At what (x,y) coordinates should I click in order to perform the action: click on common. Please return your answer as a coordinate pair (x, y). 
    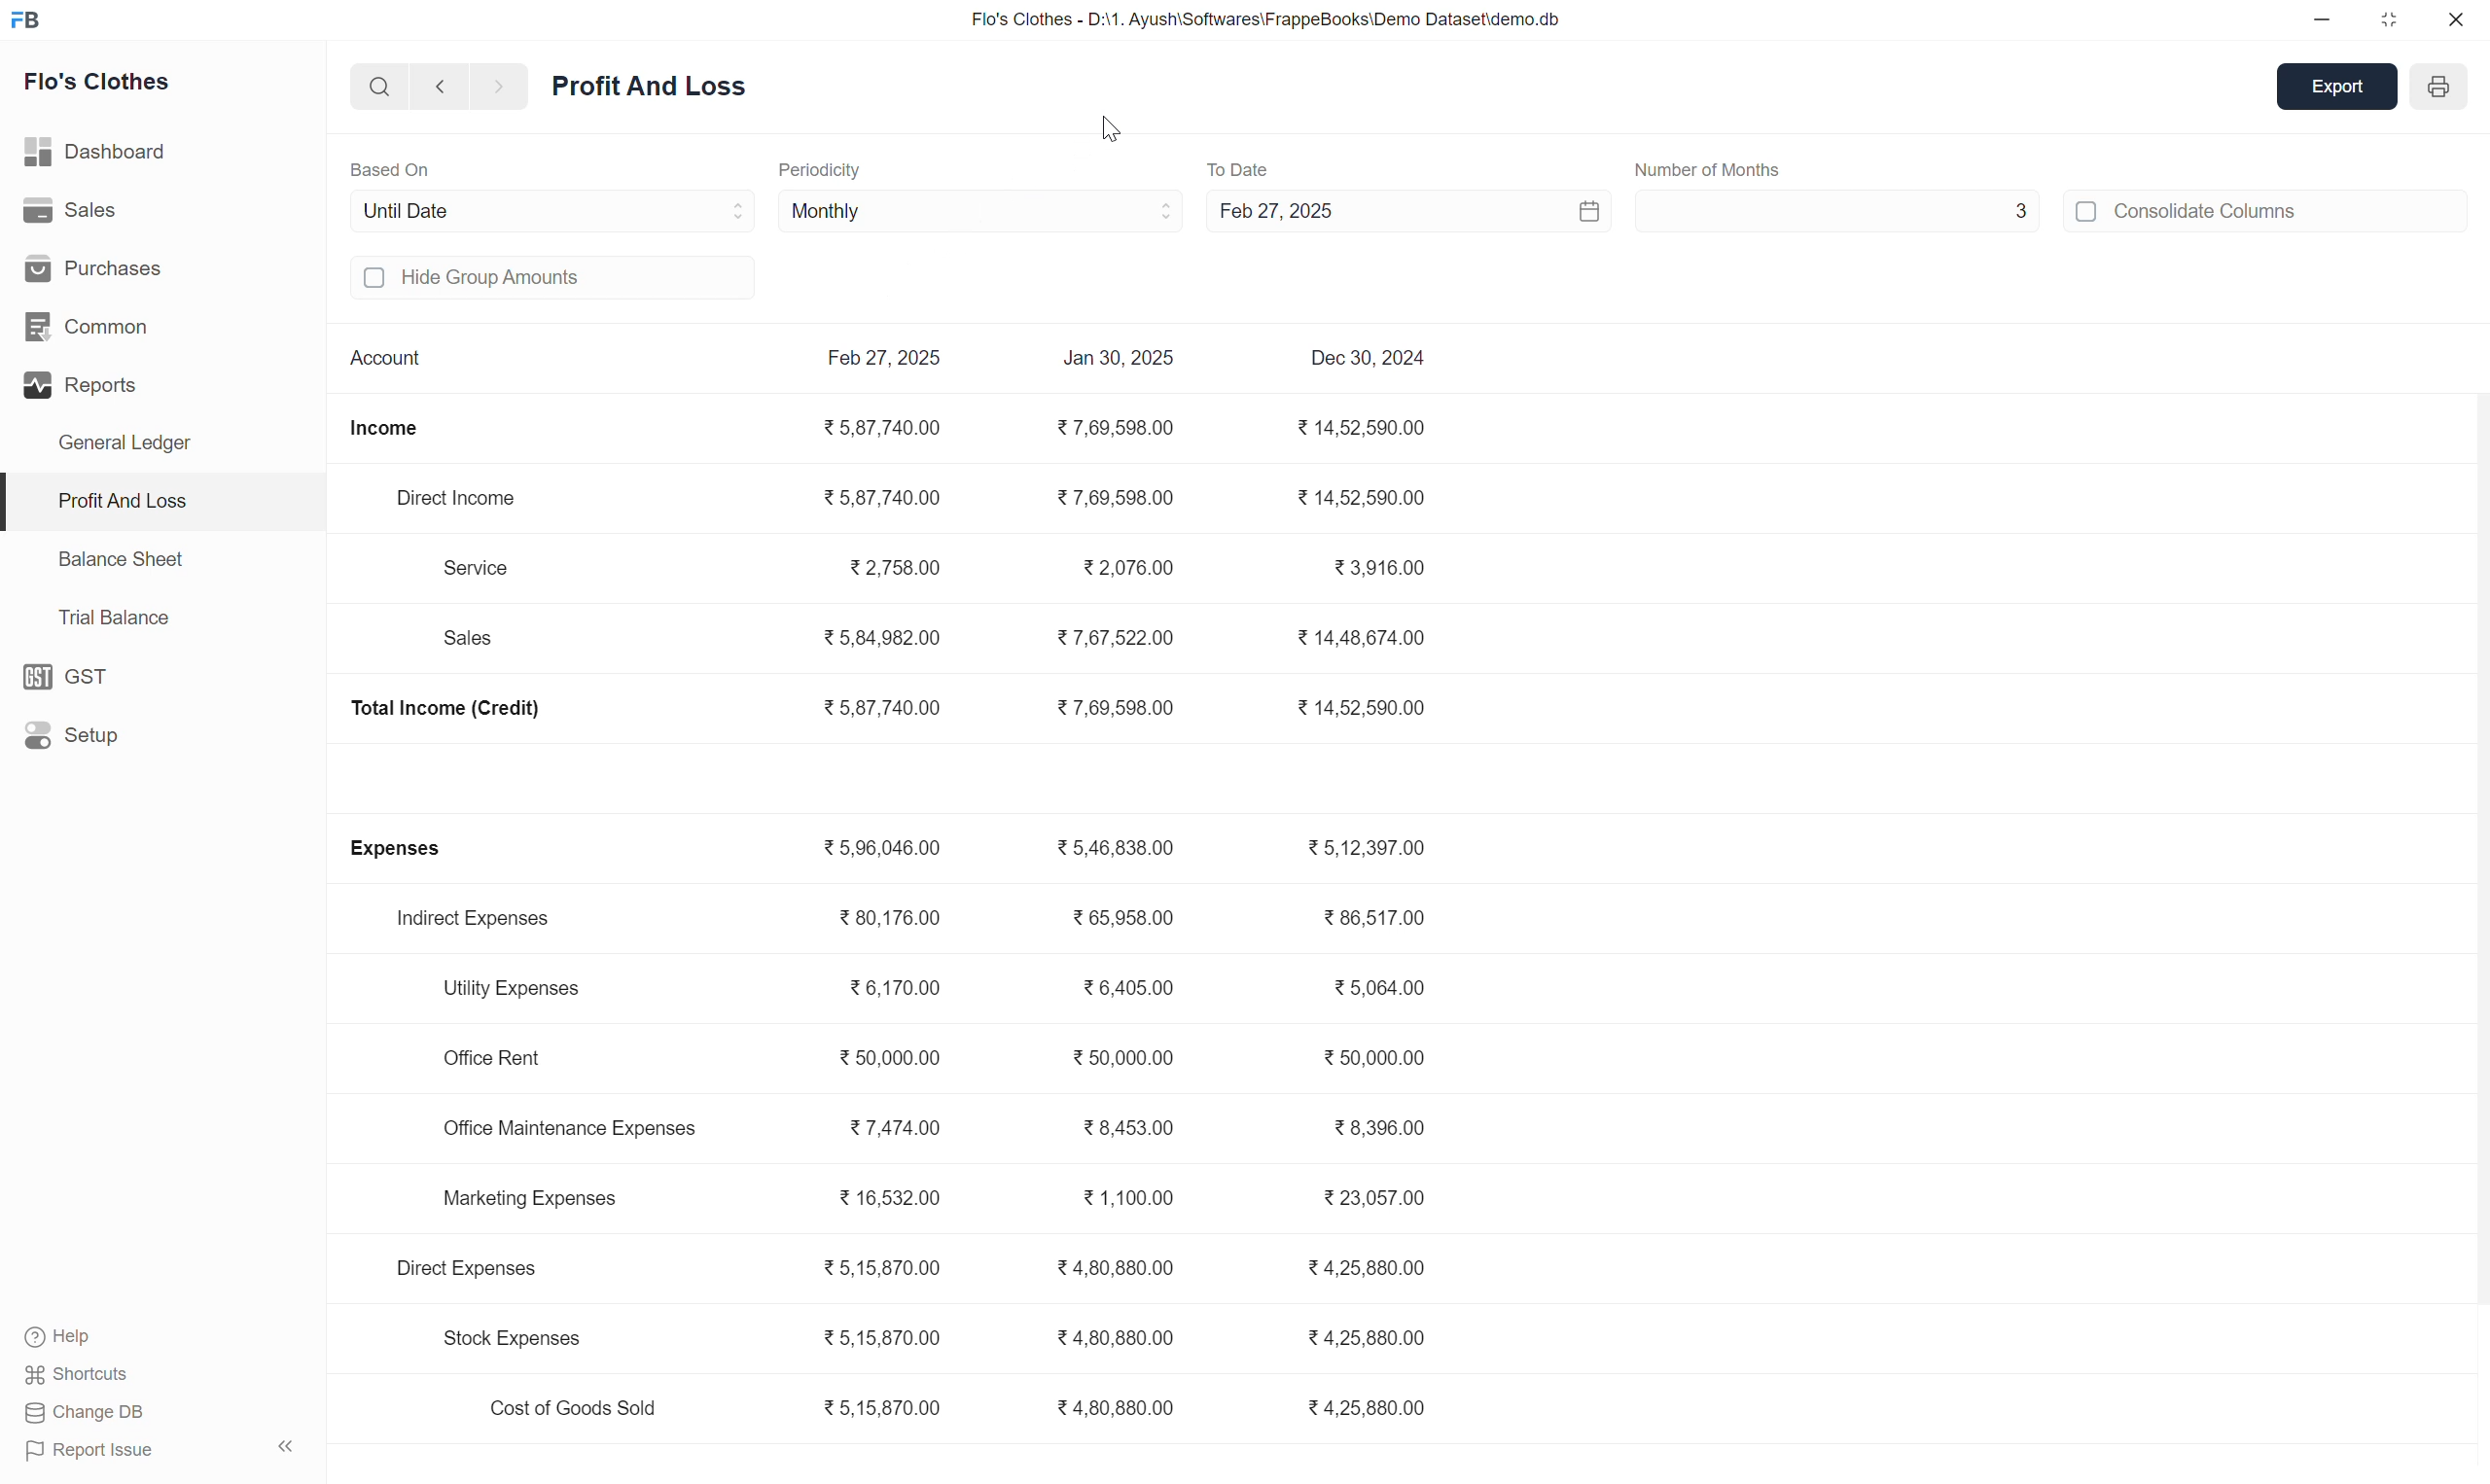
    Looking at the image, I should click on (86, 324).